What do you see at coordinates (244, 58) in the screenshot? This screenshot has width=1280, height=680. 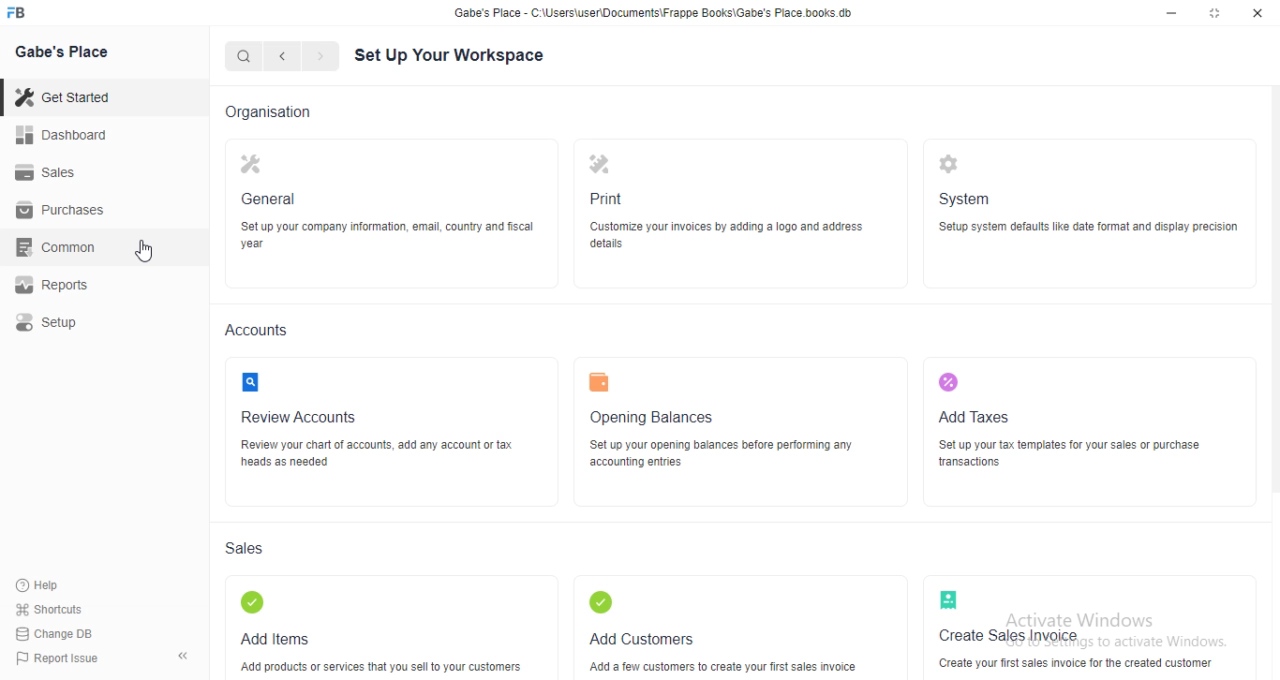 I see `search` at bounding box center [244, 58].